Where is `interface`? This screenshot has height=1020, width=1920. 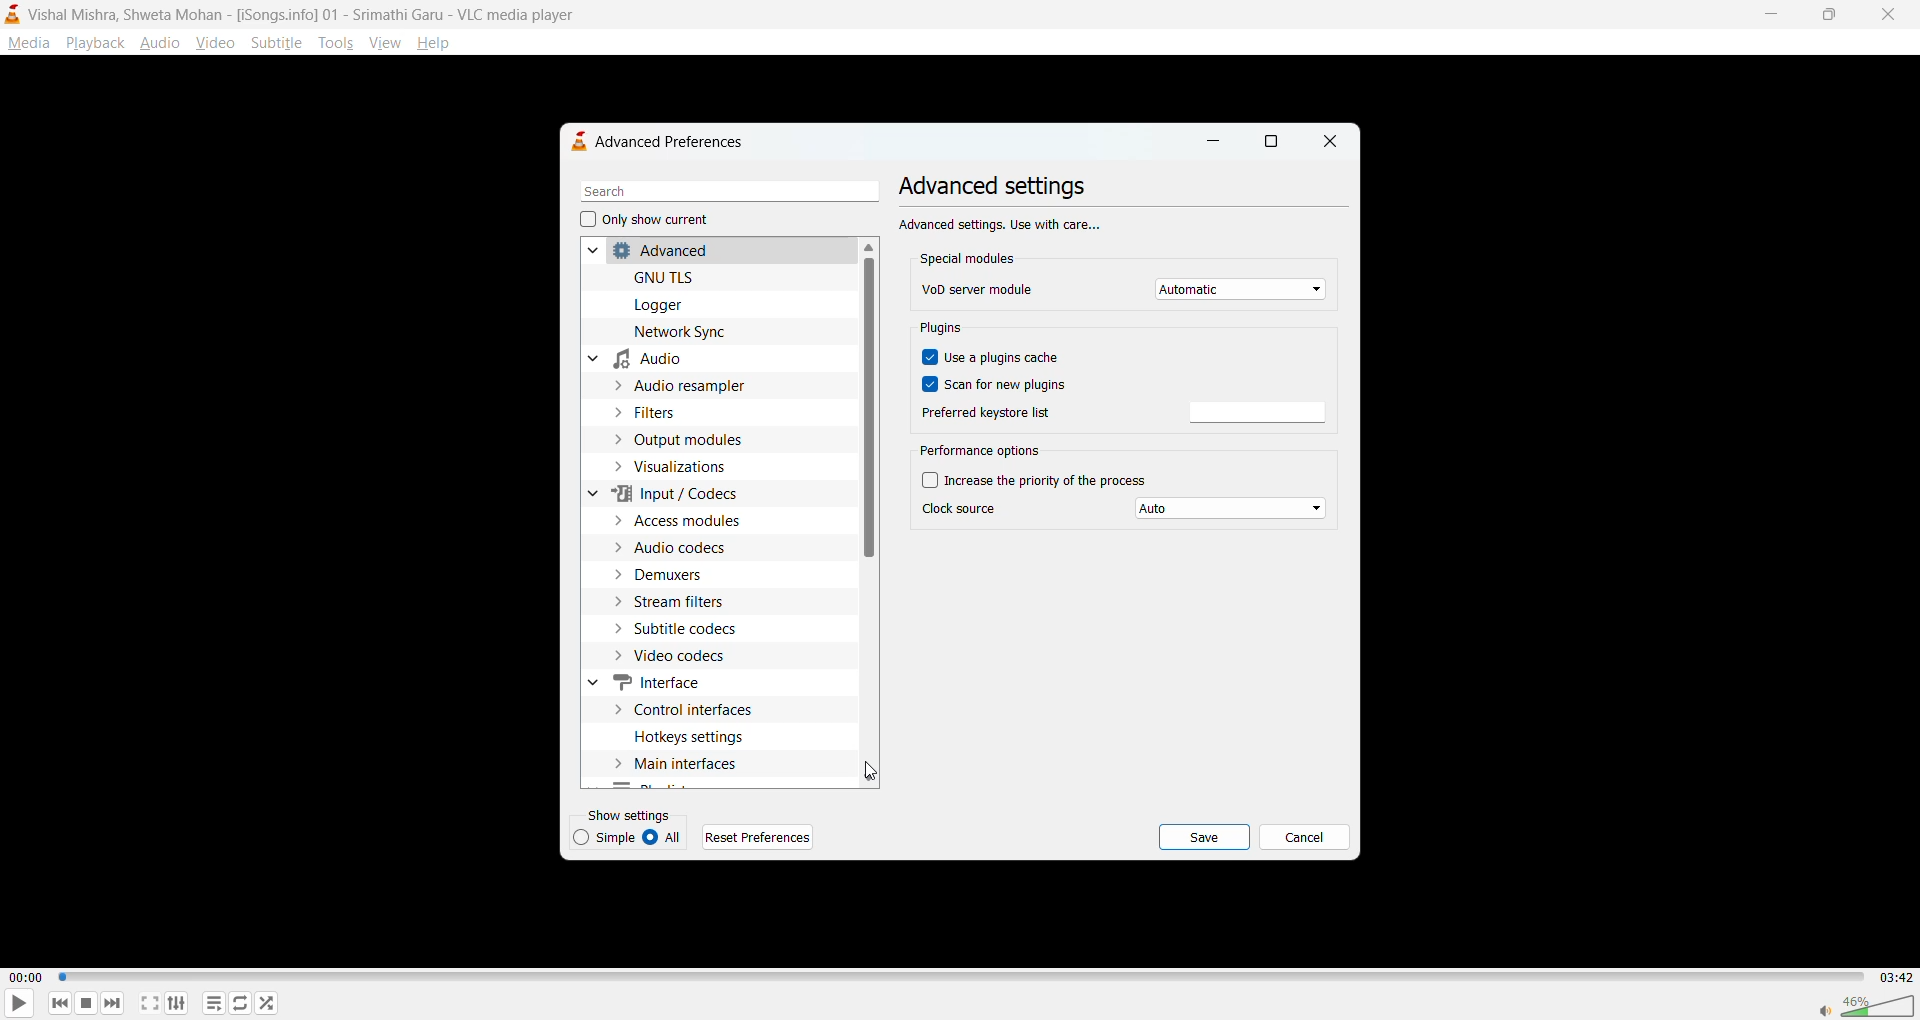
interface is located at coordinates (660, 682).